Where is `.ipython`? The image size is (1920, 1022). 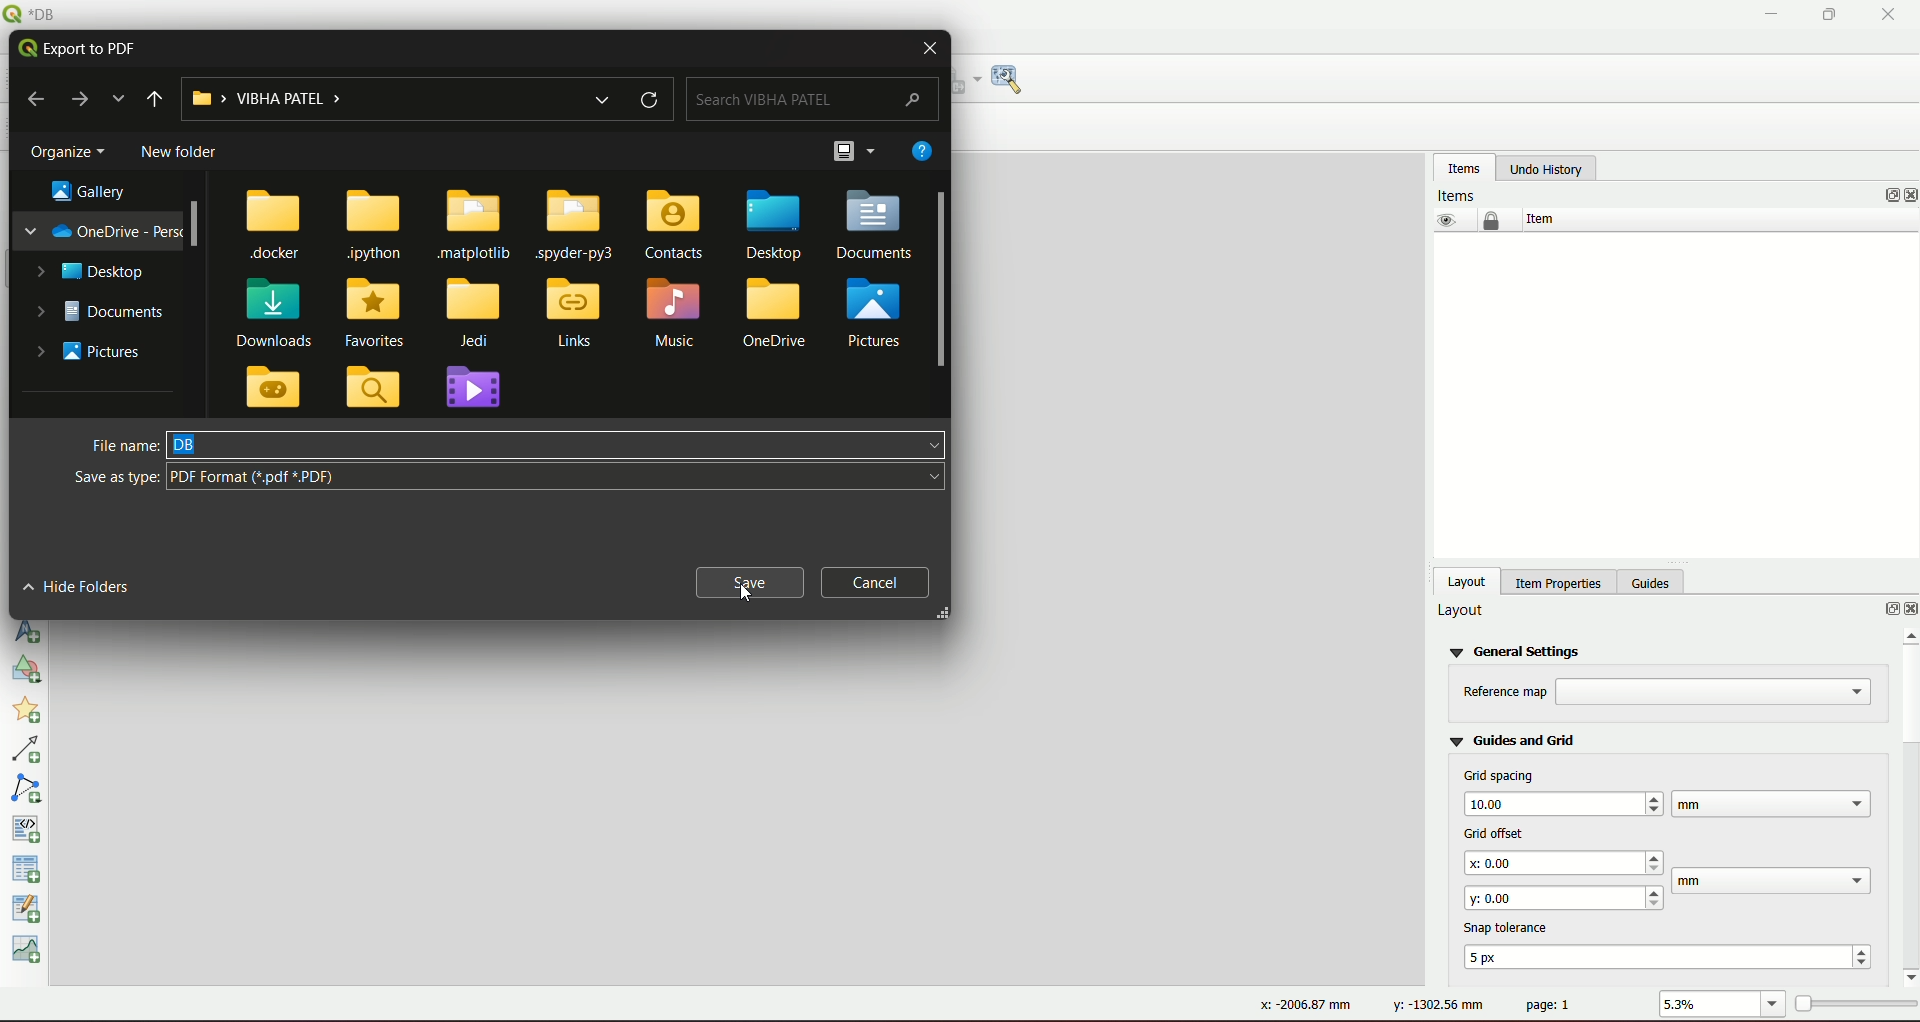 .ipython is located at coordinates (373, 226).